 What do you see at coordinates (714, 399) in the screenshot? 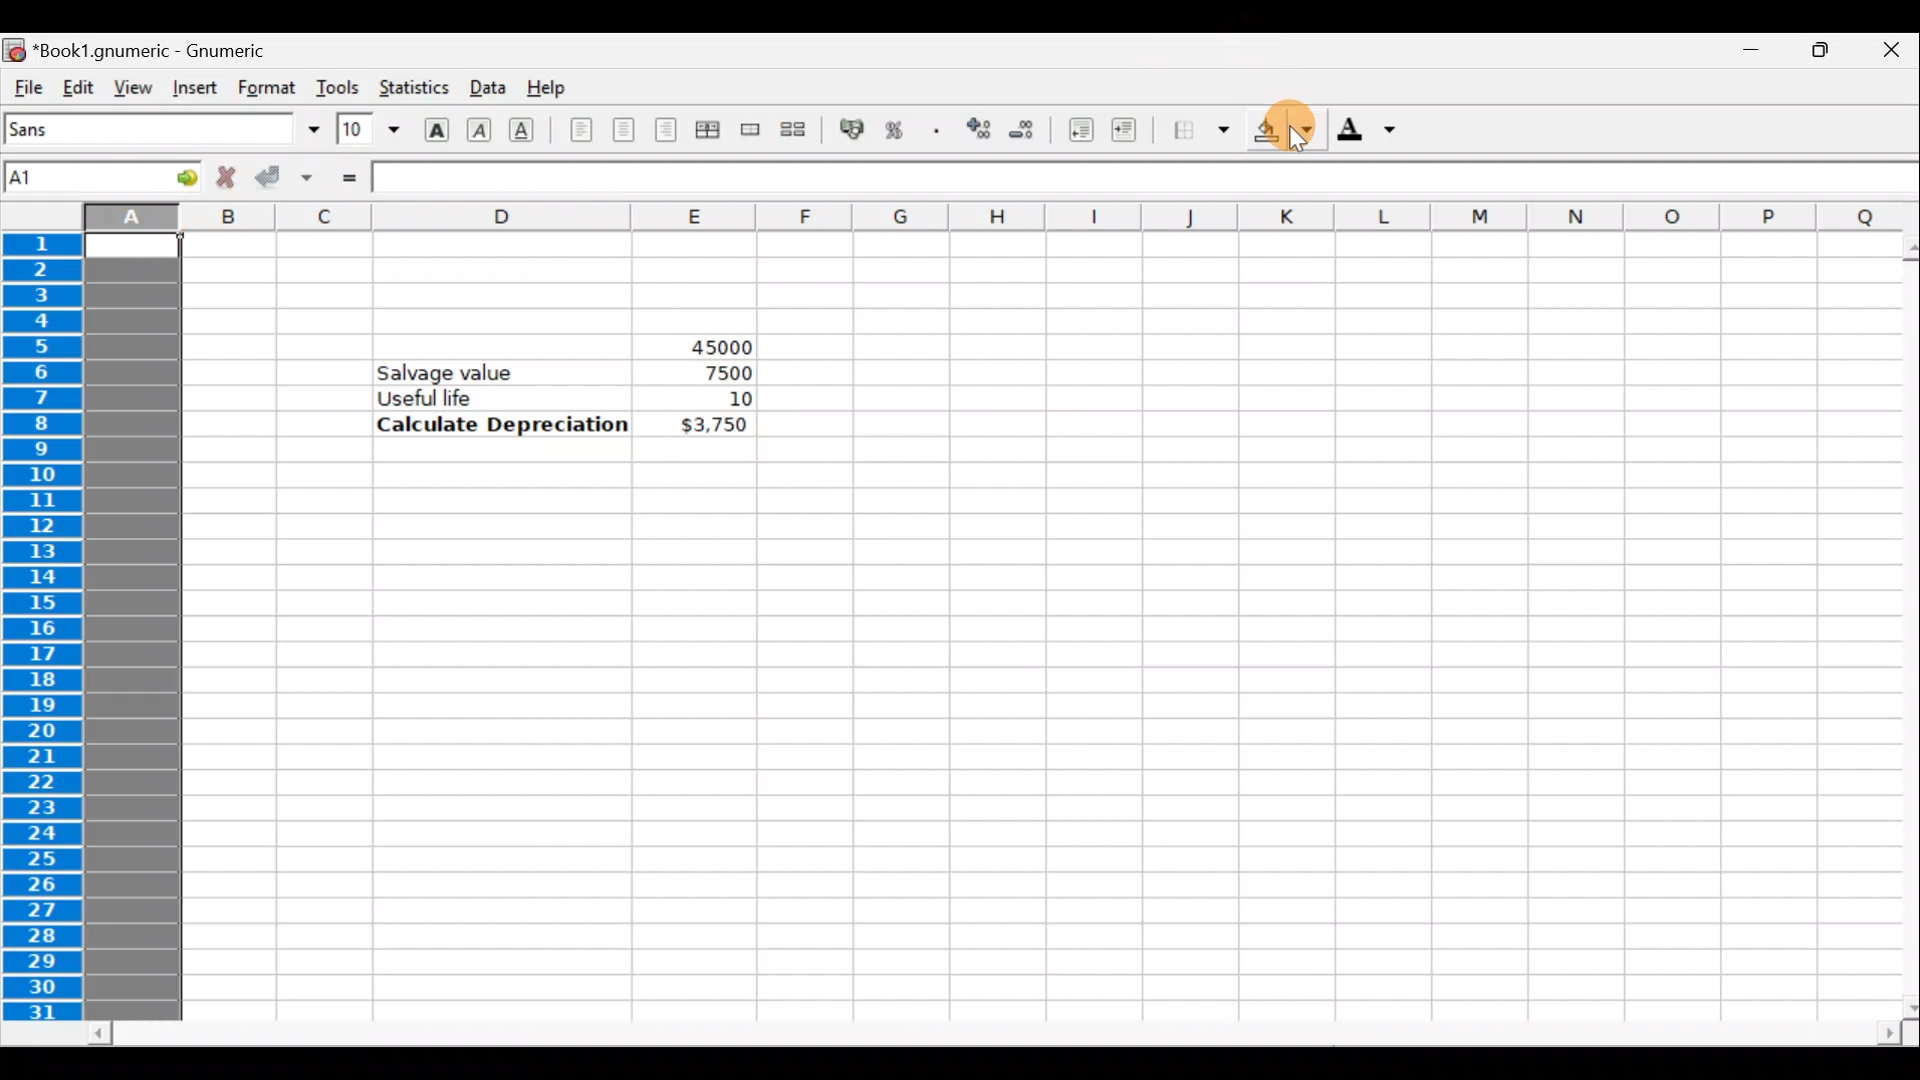
I see `10` at bounding box center [714, 399].